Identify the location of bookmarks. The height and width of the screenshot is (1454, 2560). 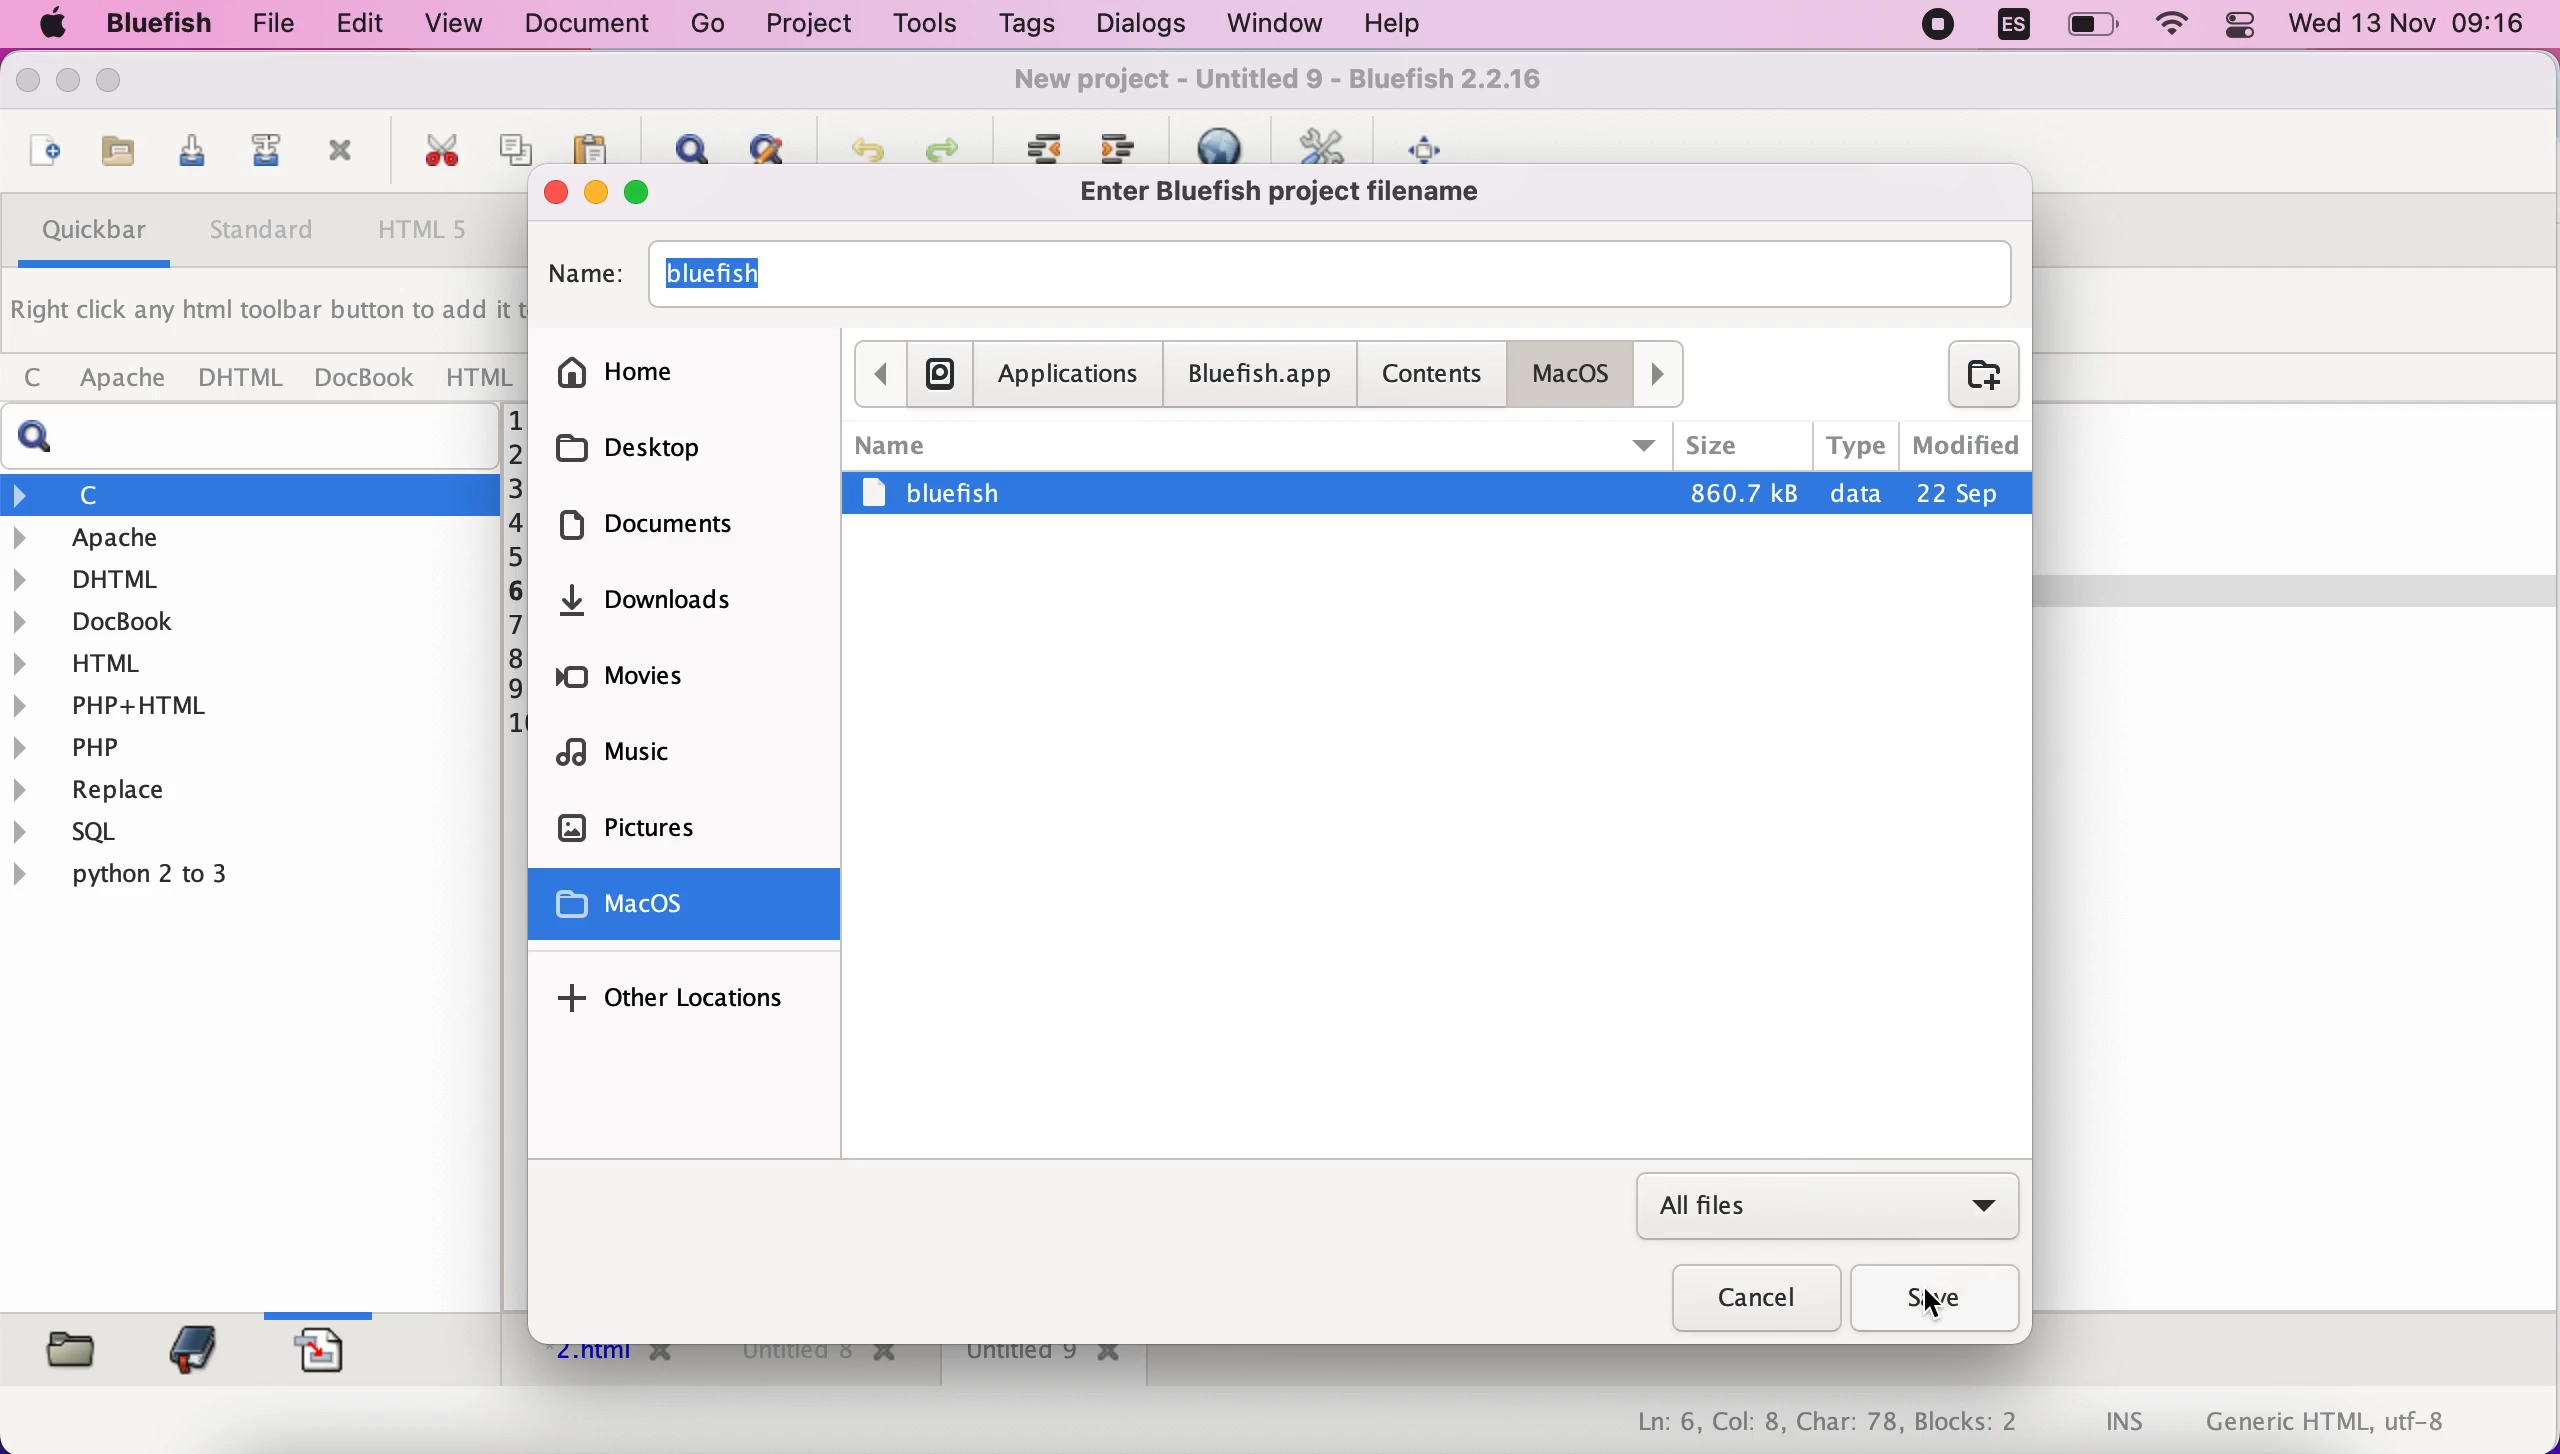
(187, 1348).